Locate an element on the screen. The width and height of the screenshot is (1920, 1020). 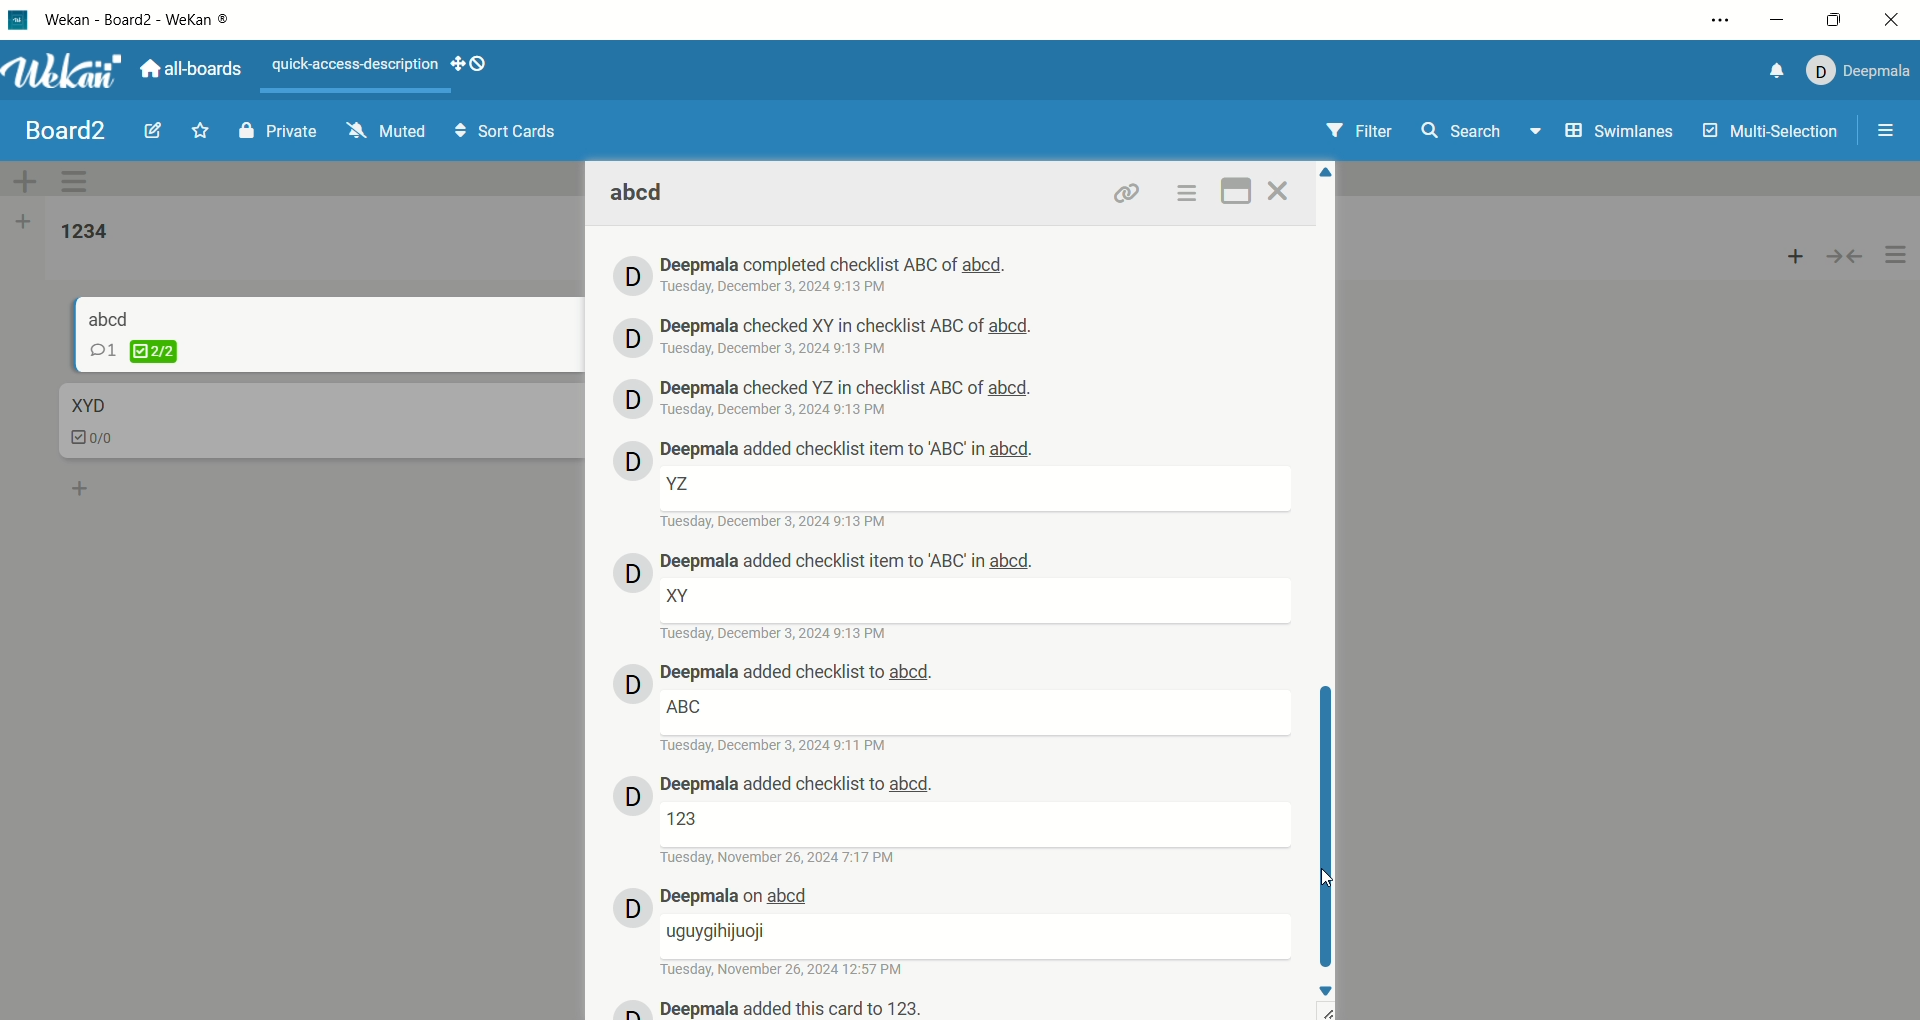
deepmala history is located at coordinates (848, 563).